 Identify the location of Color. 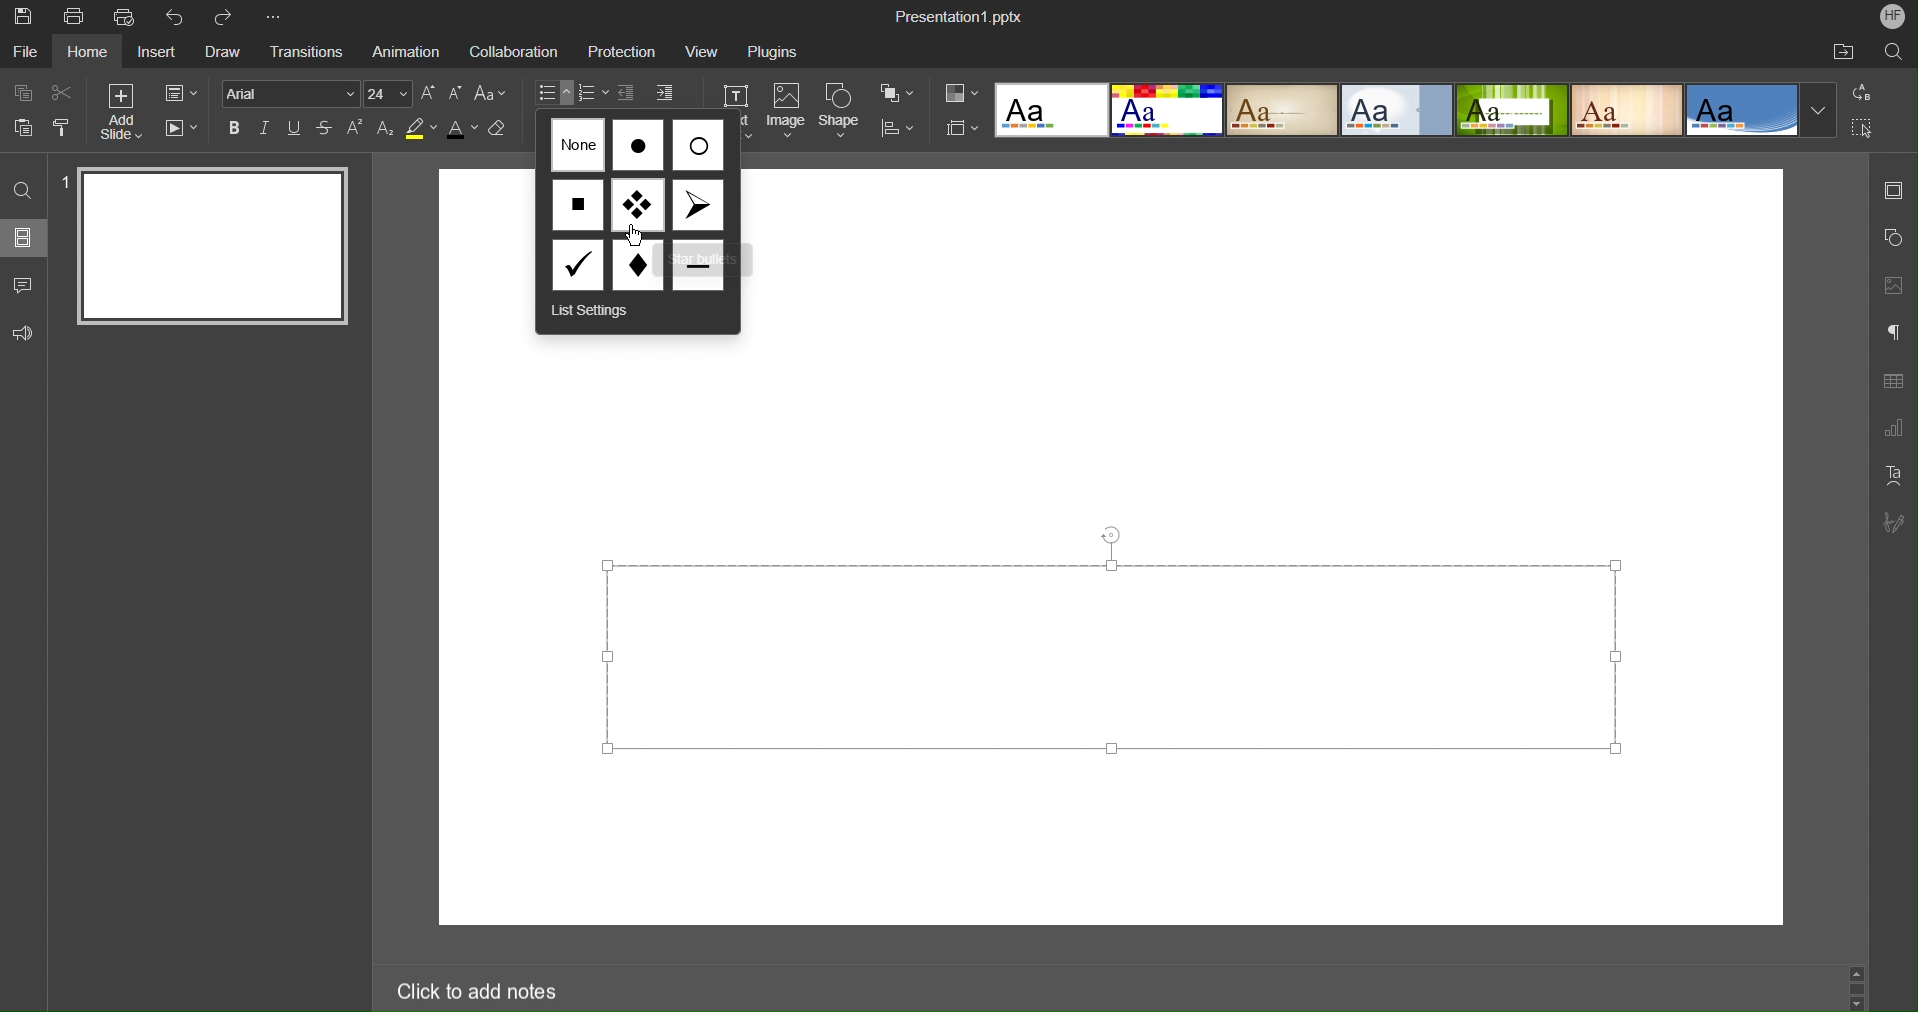
(961, 92).